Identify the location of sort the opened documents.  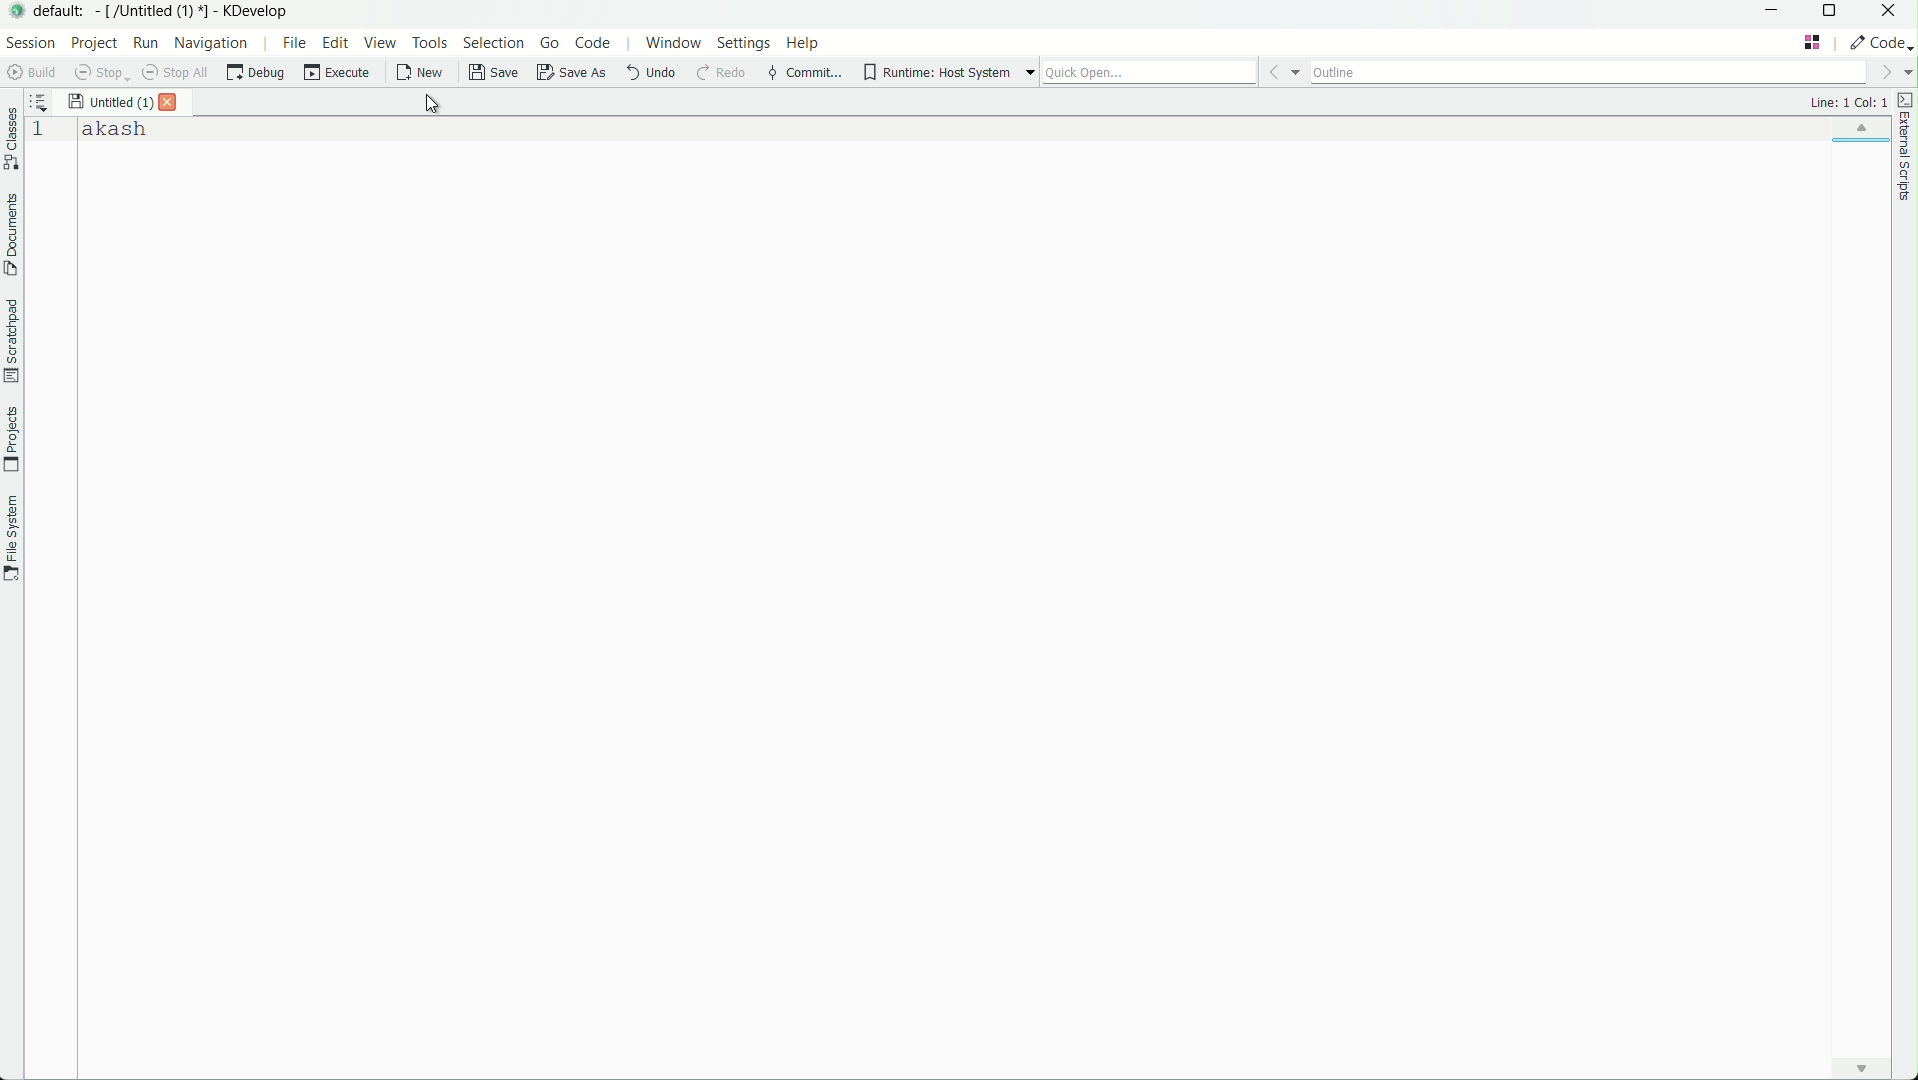
(40, 101).